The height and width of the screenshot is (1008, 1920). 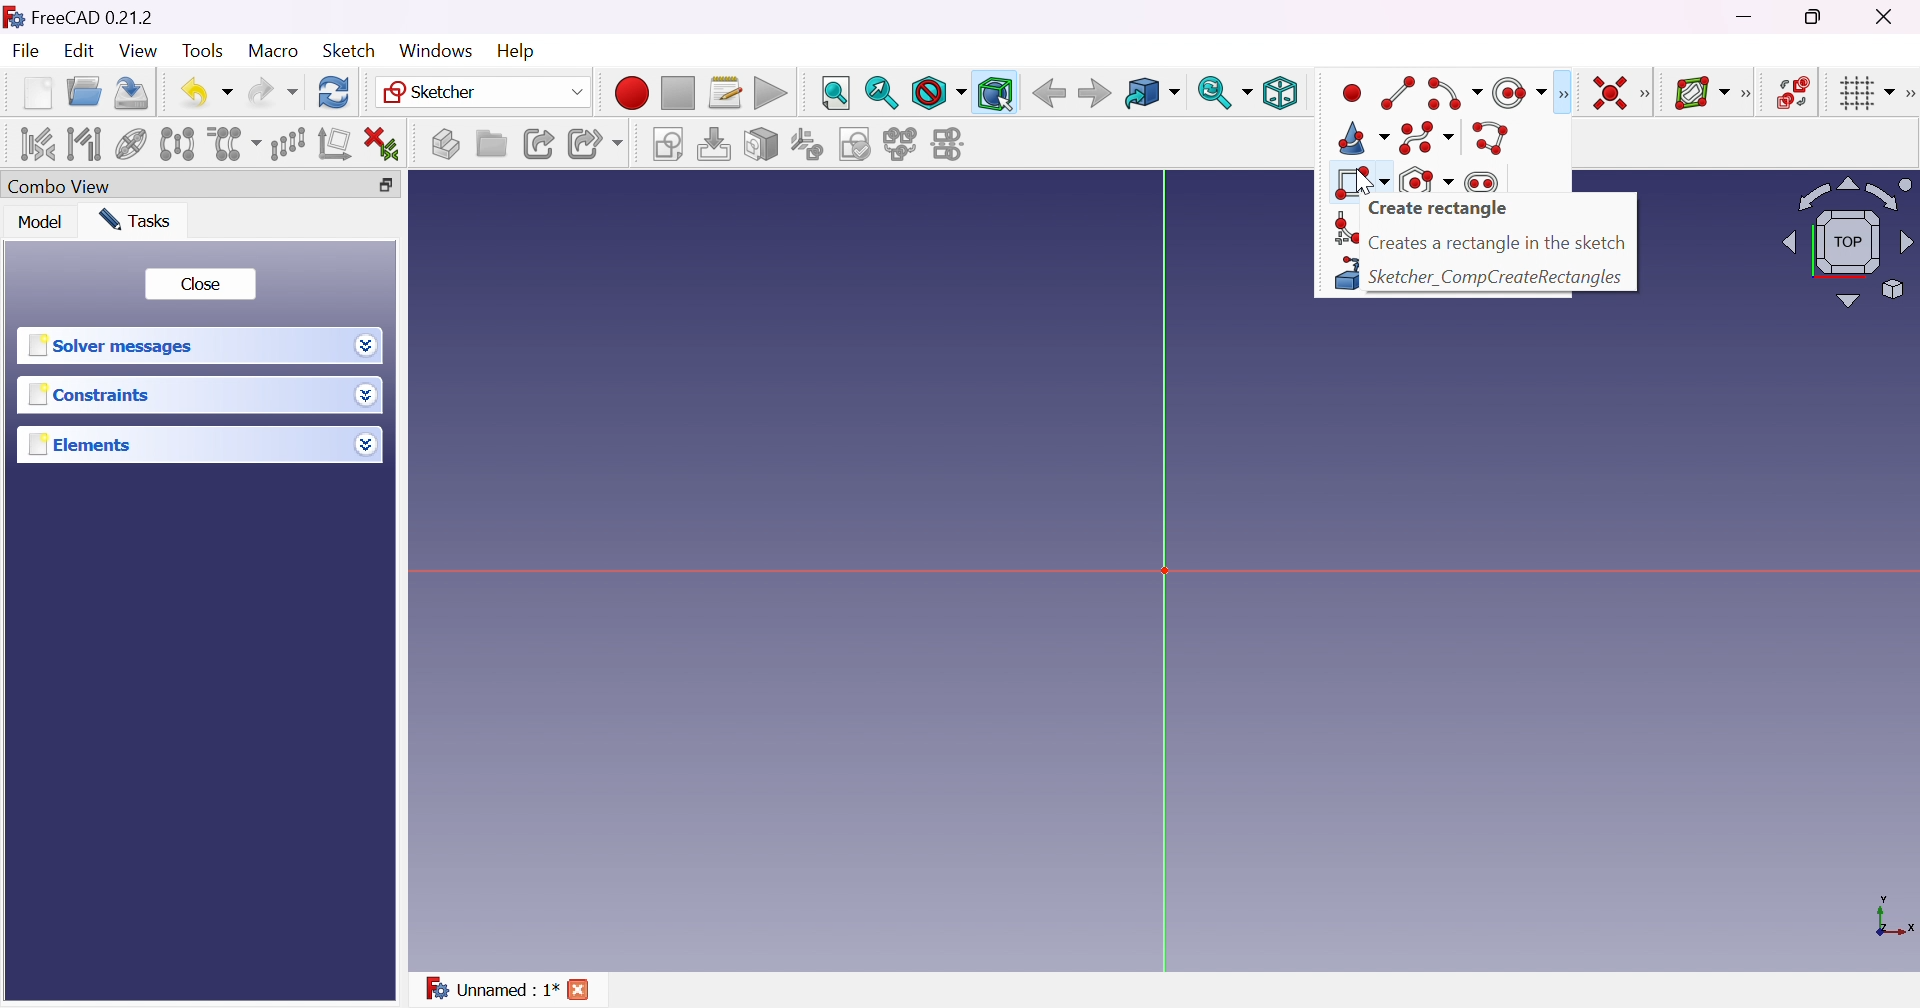 I want to click on Close, so click(x=201, y=286).